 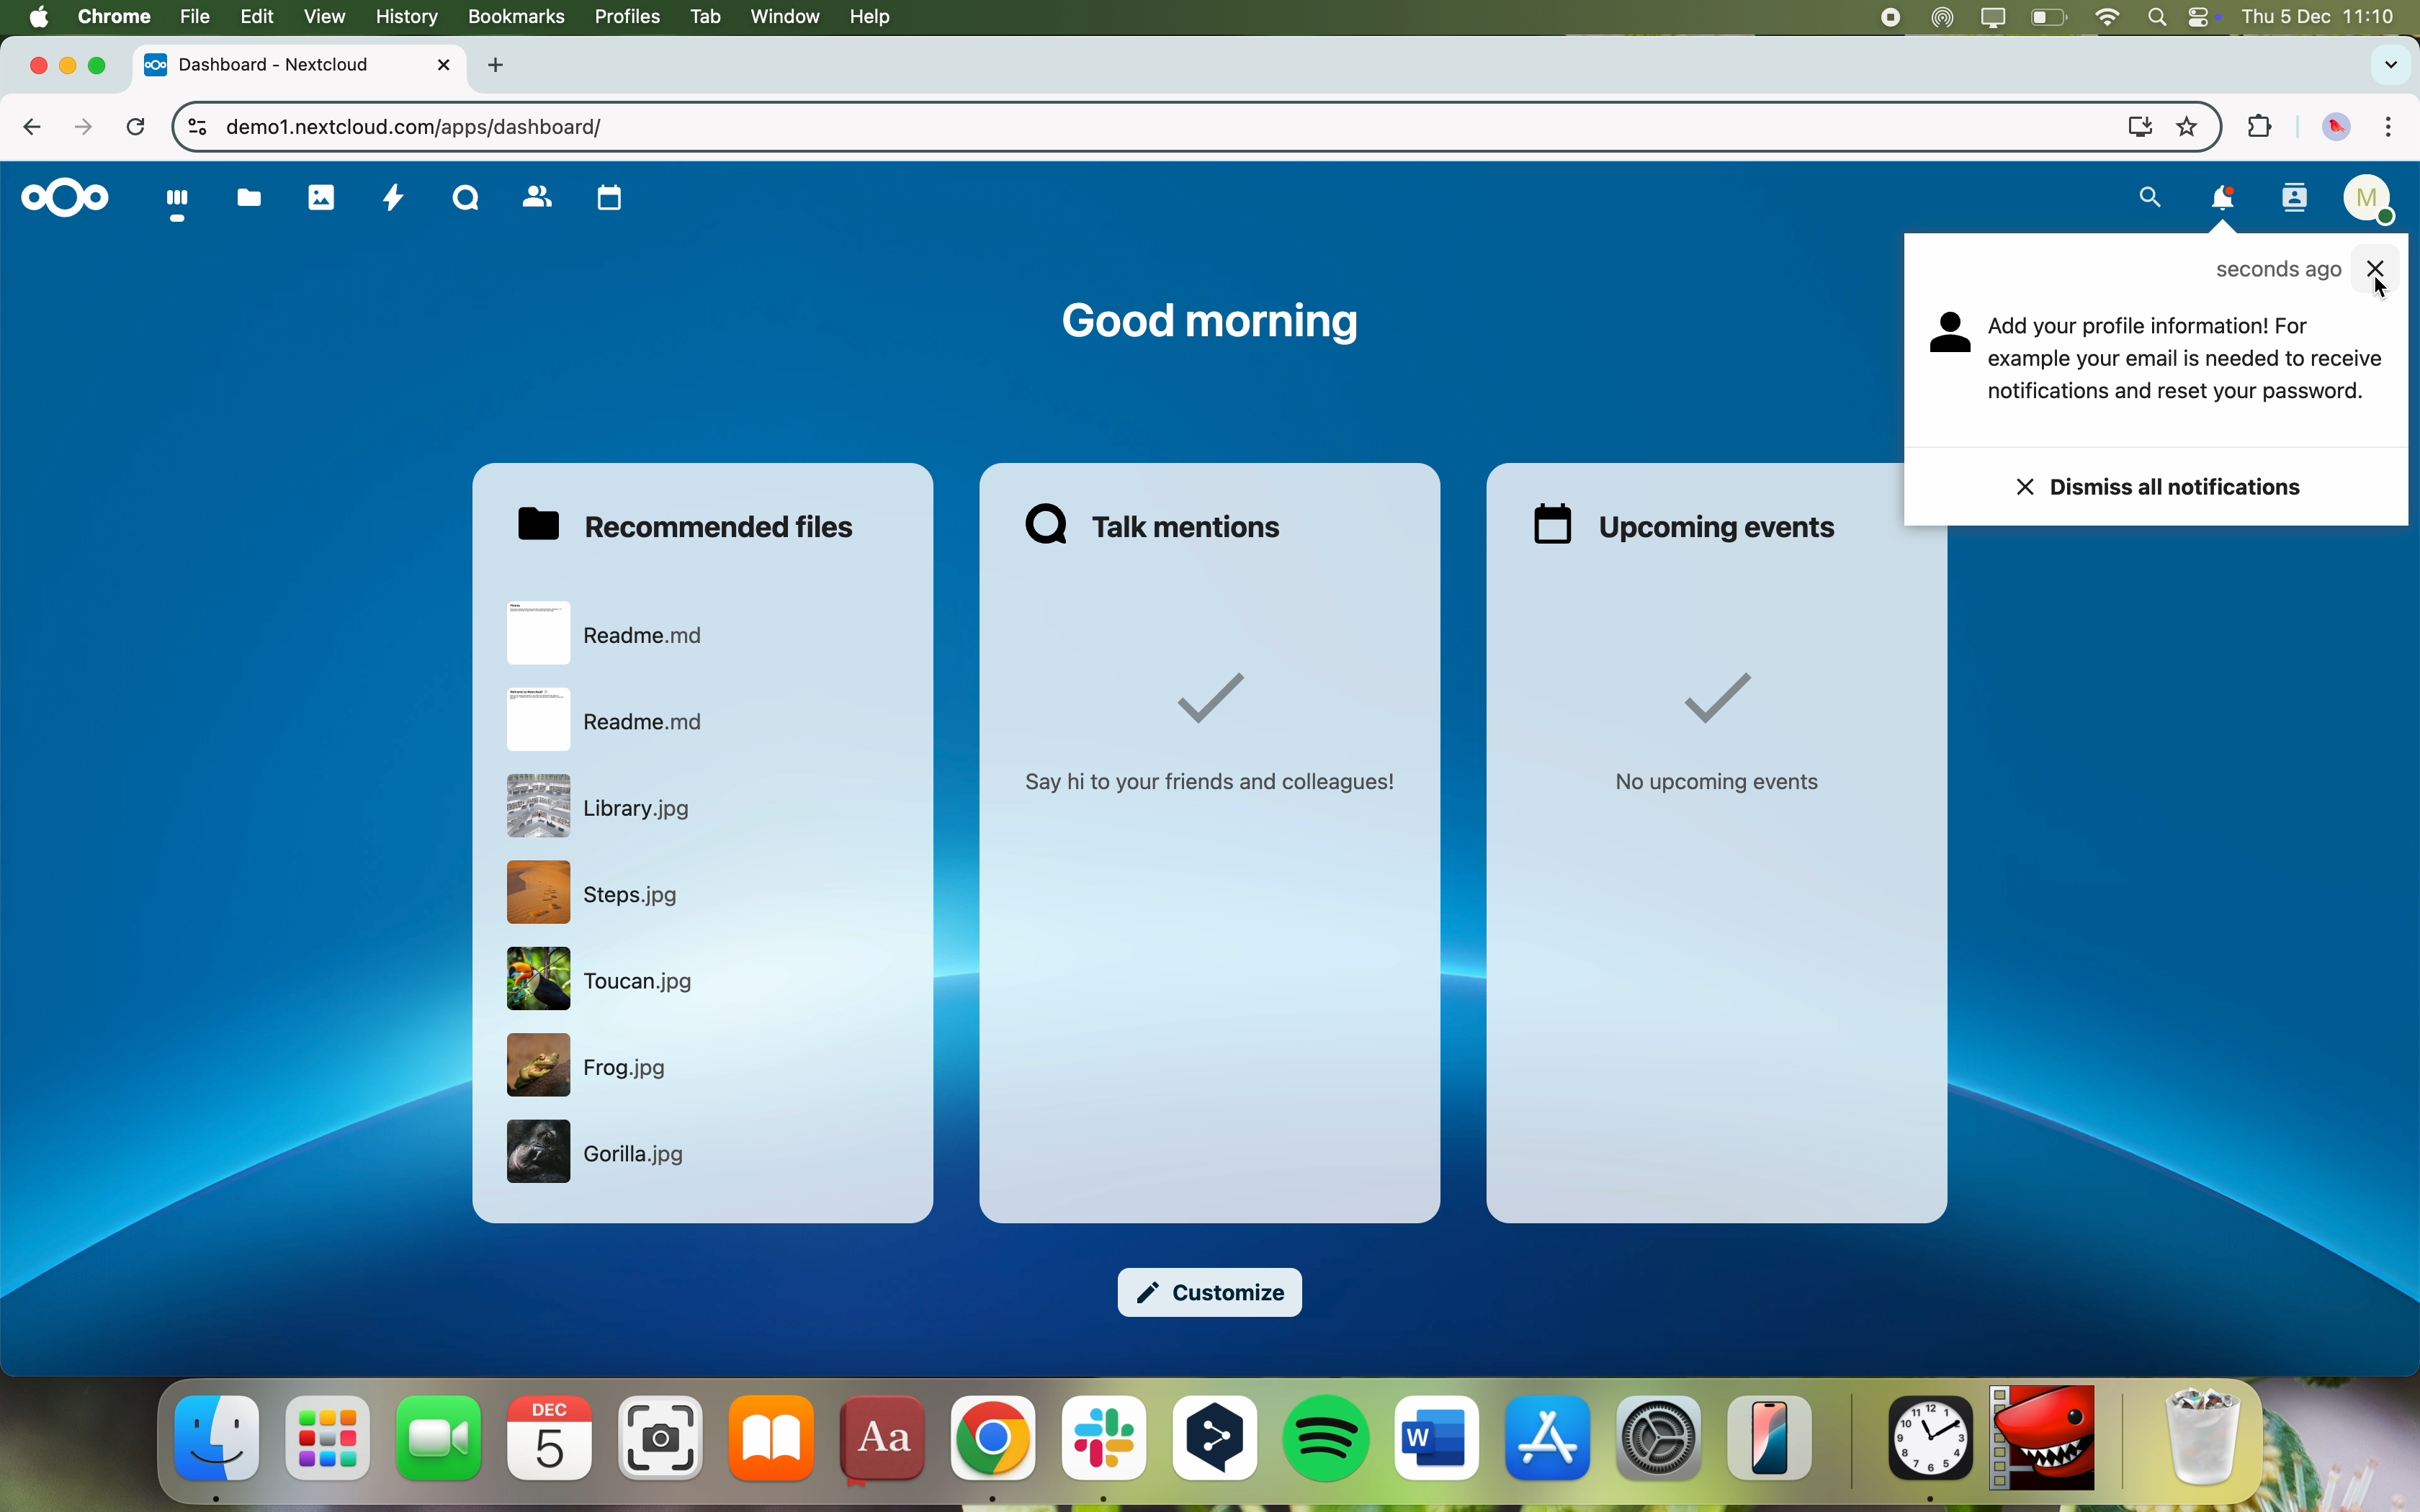 I want to click on search, so click(x=2145, y=198).